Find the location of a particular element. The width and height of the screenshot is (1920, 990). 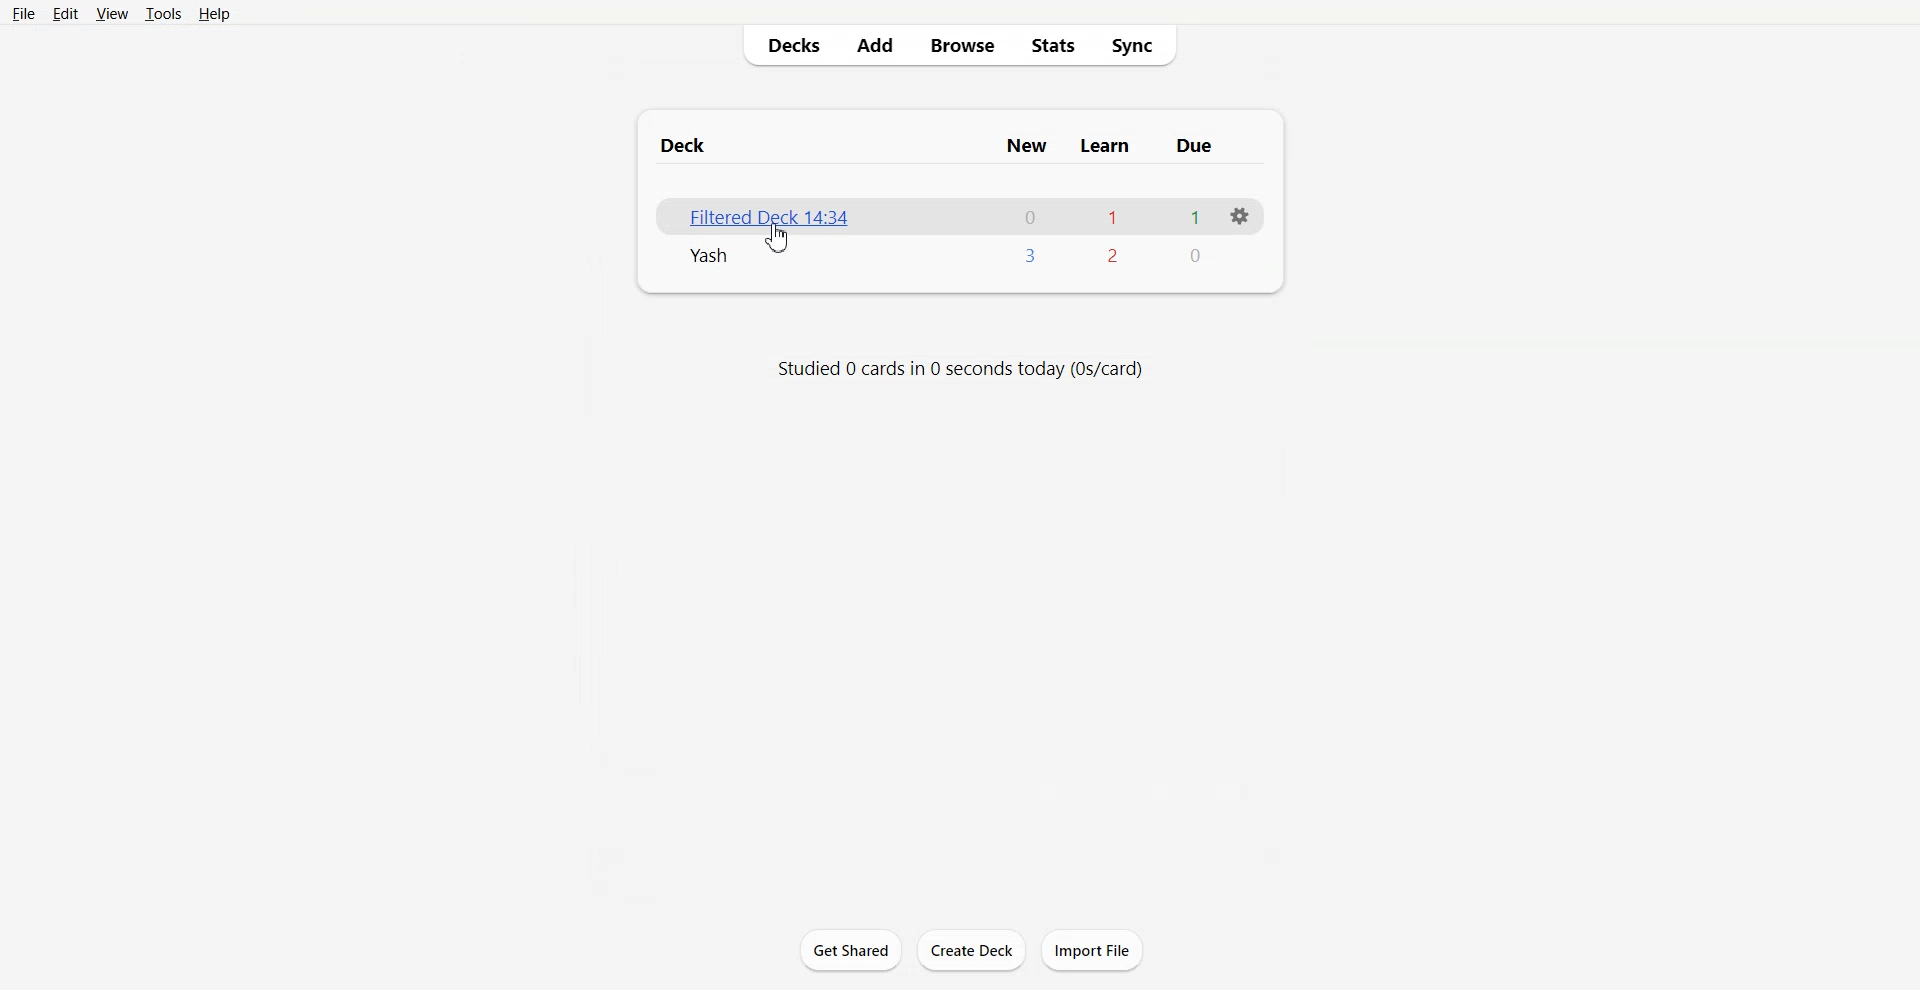

learn is located at coordinates (1104, 146).